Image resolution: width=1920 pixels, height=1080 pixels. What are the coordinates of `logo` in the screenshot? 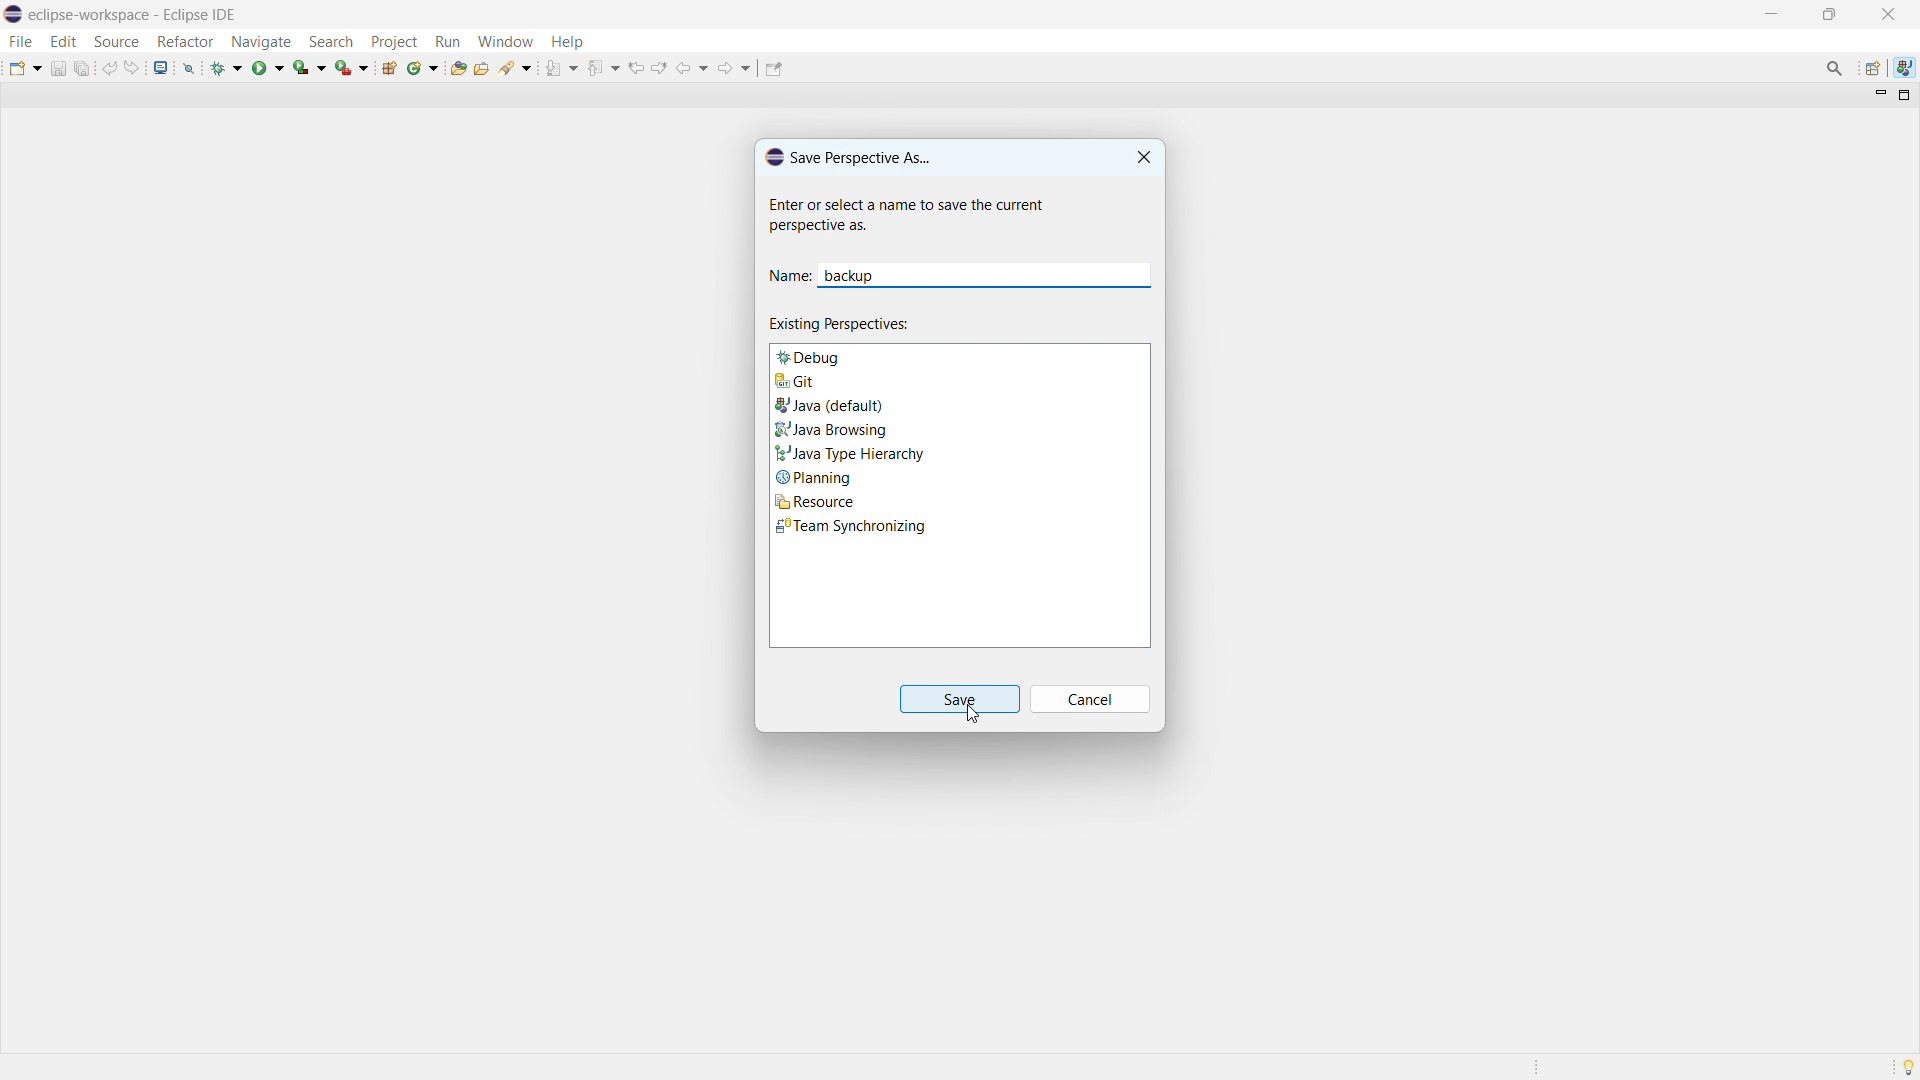 It's located at (14, 14).